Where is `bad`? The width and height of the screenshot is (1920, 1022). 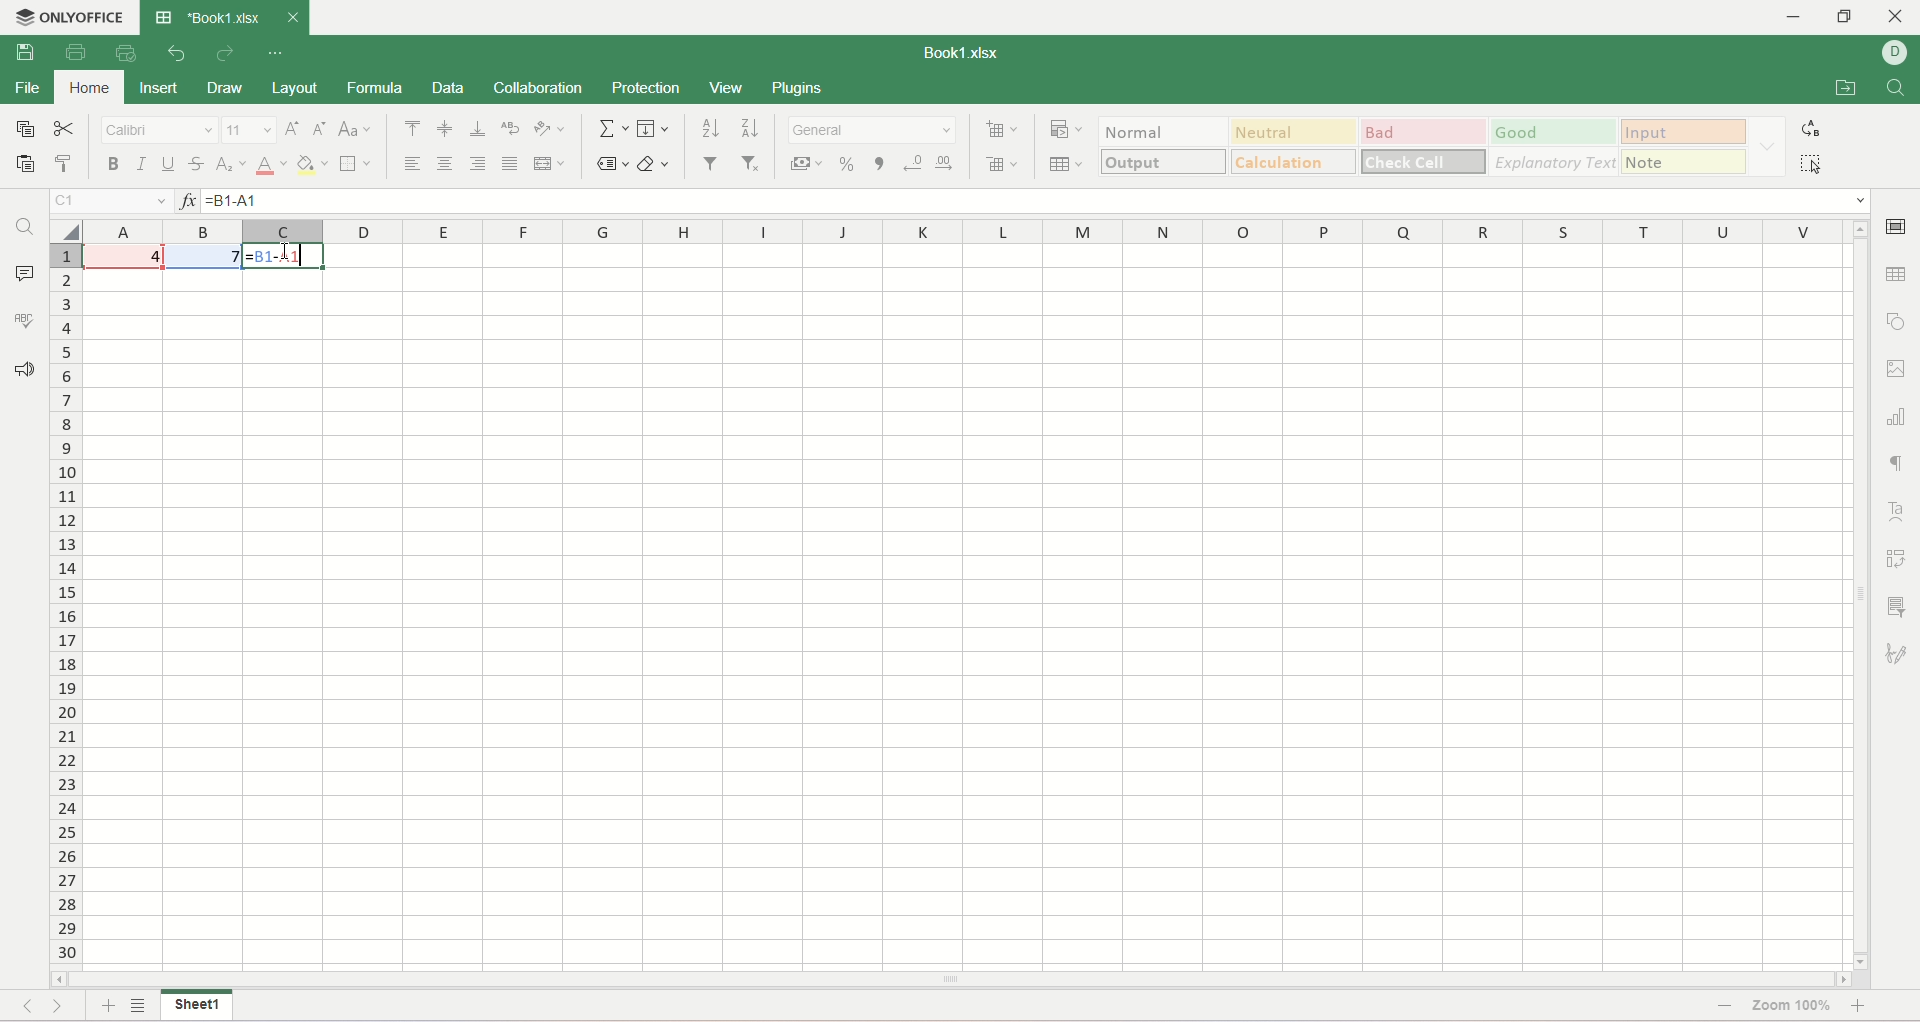 bad is located at coordinates (1424, 131).